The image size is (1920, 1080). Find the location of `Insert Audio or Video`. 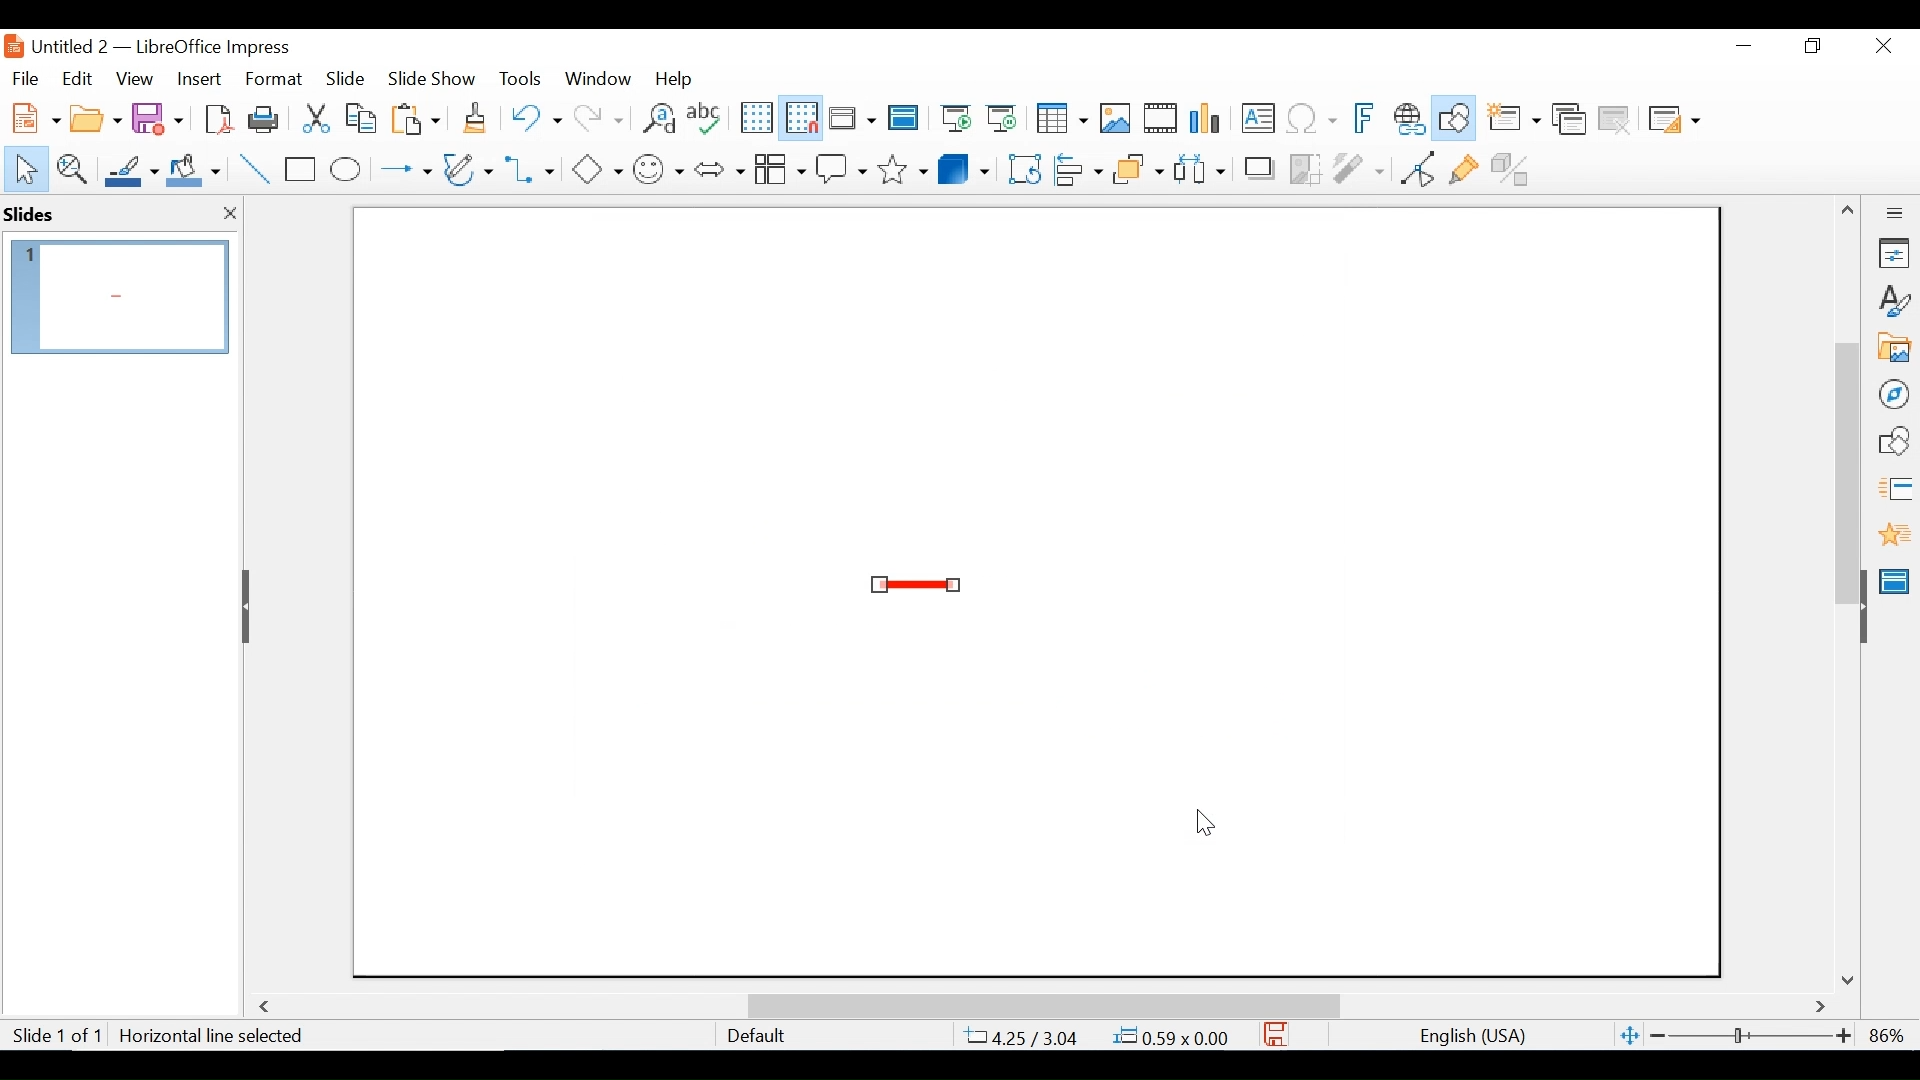

Insert Audio or Video is located at coordinates (1161, 120).